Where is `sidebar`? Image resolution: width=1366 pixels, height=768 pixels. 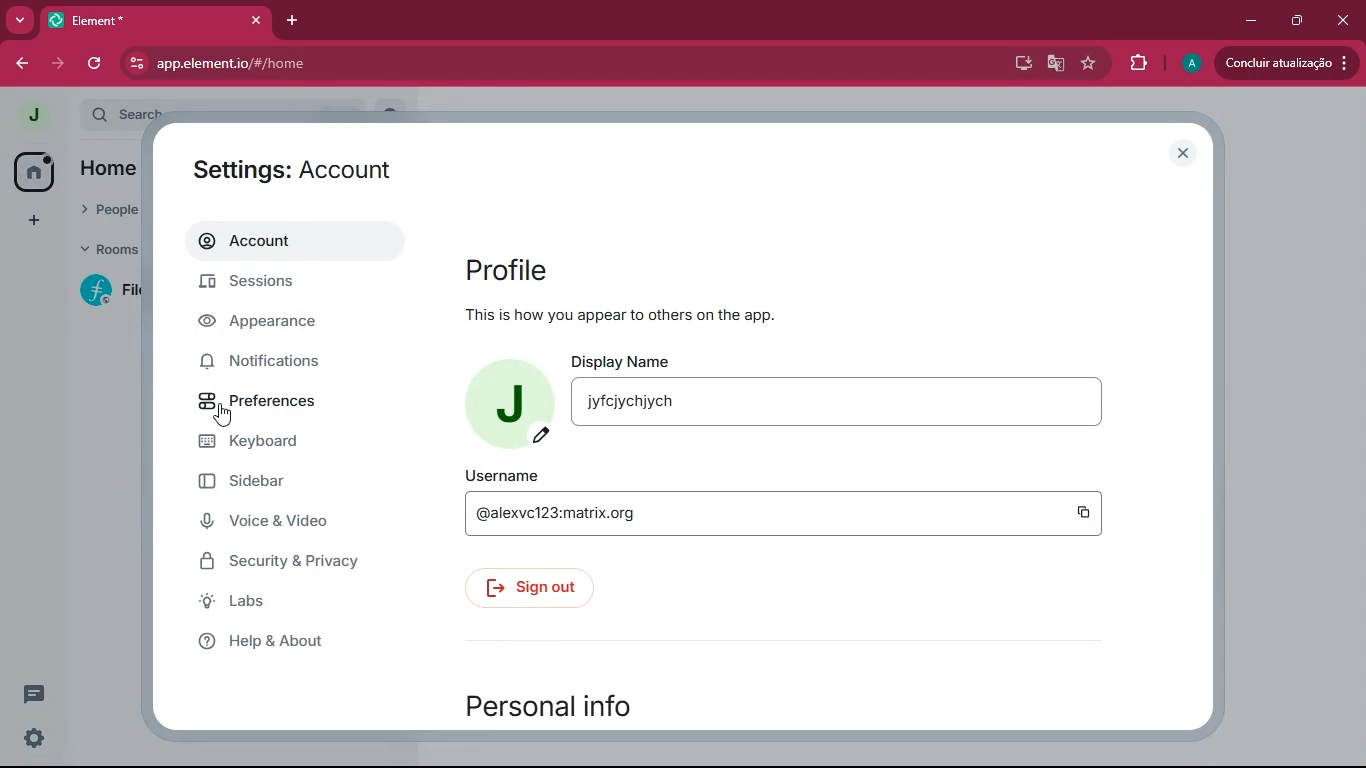 sidebar is located at coordinates (268, 482).